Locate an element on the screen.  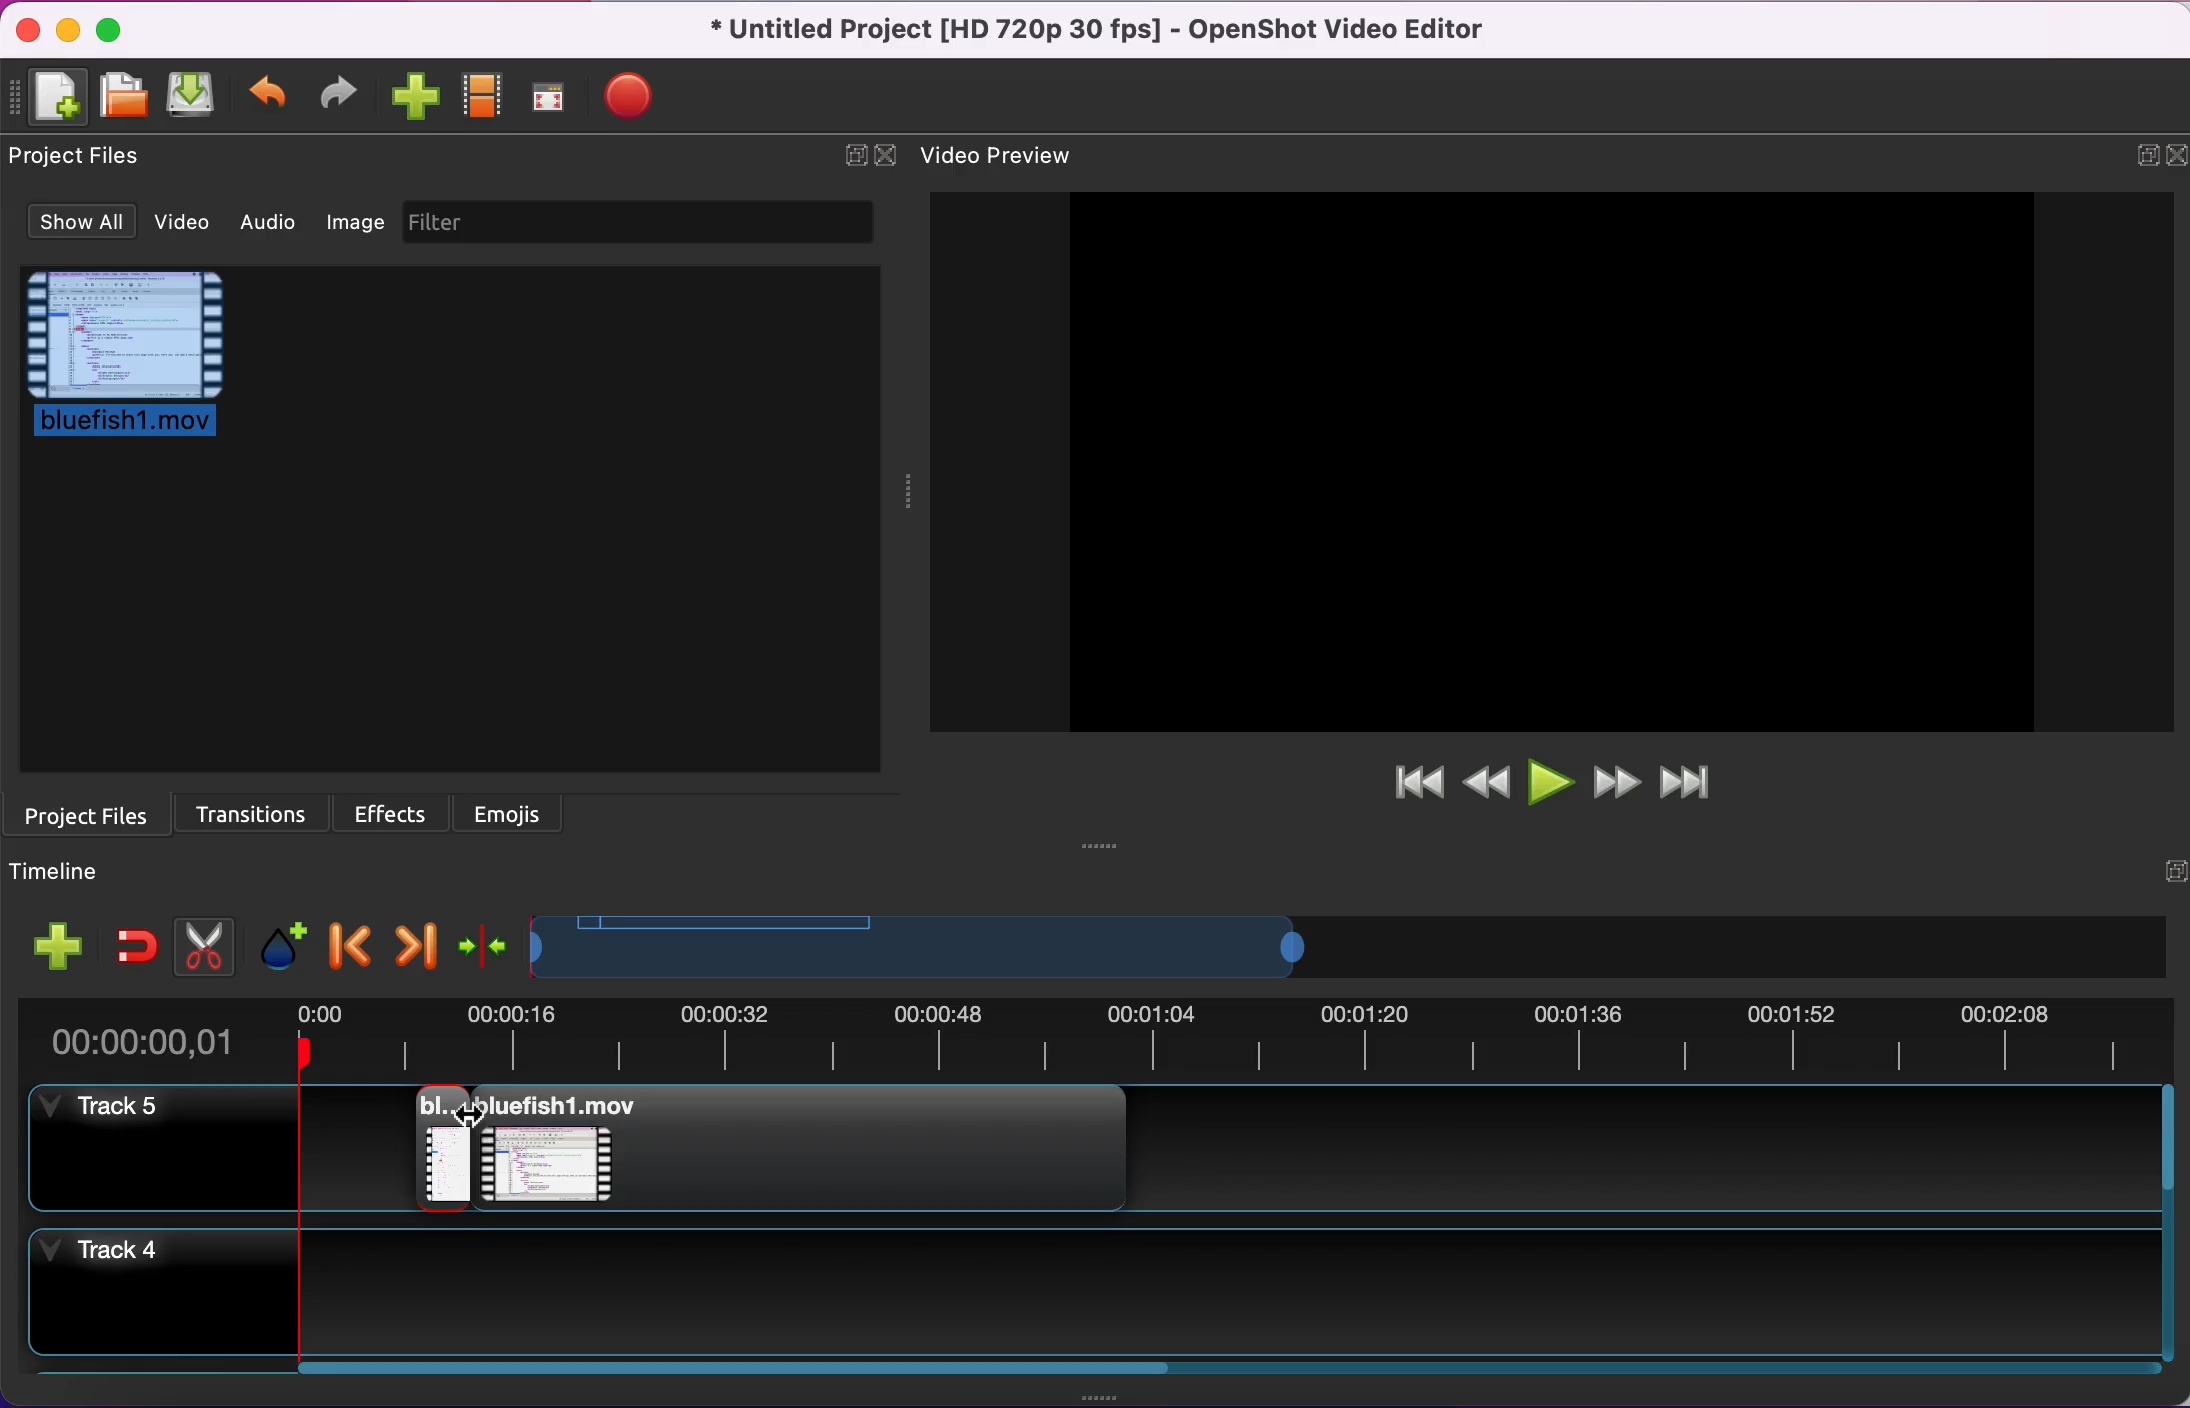
jump to end is located at coordinates (1700, 784).